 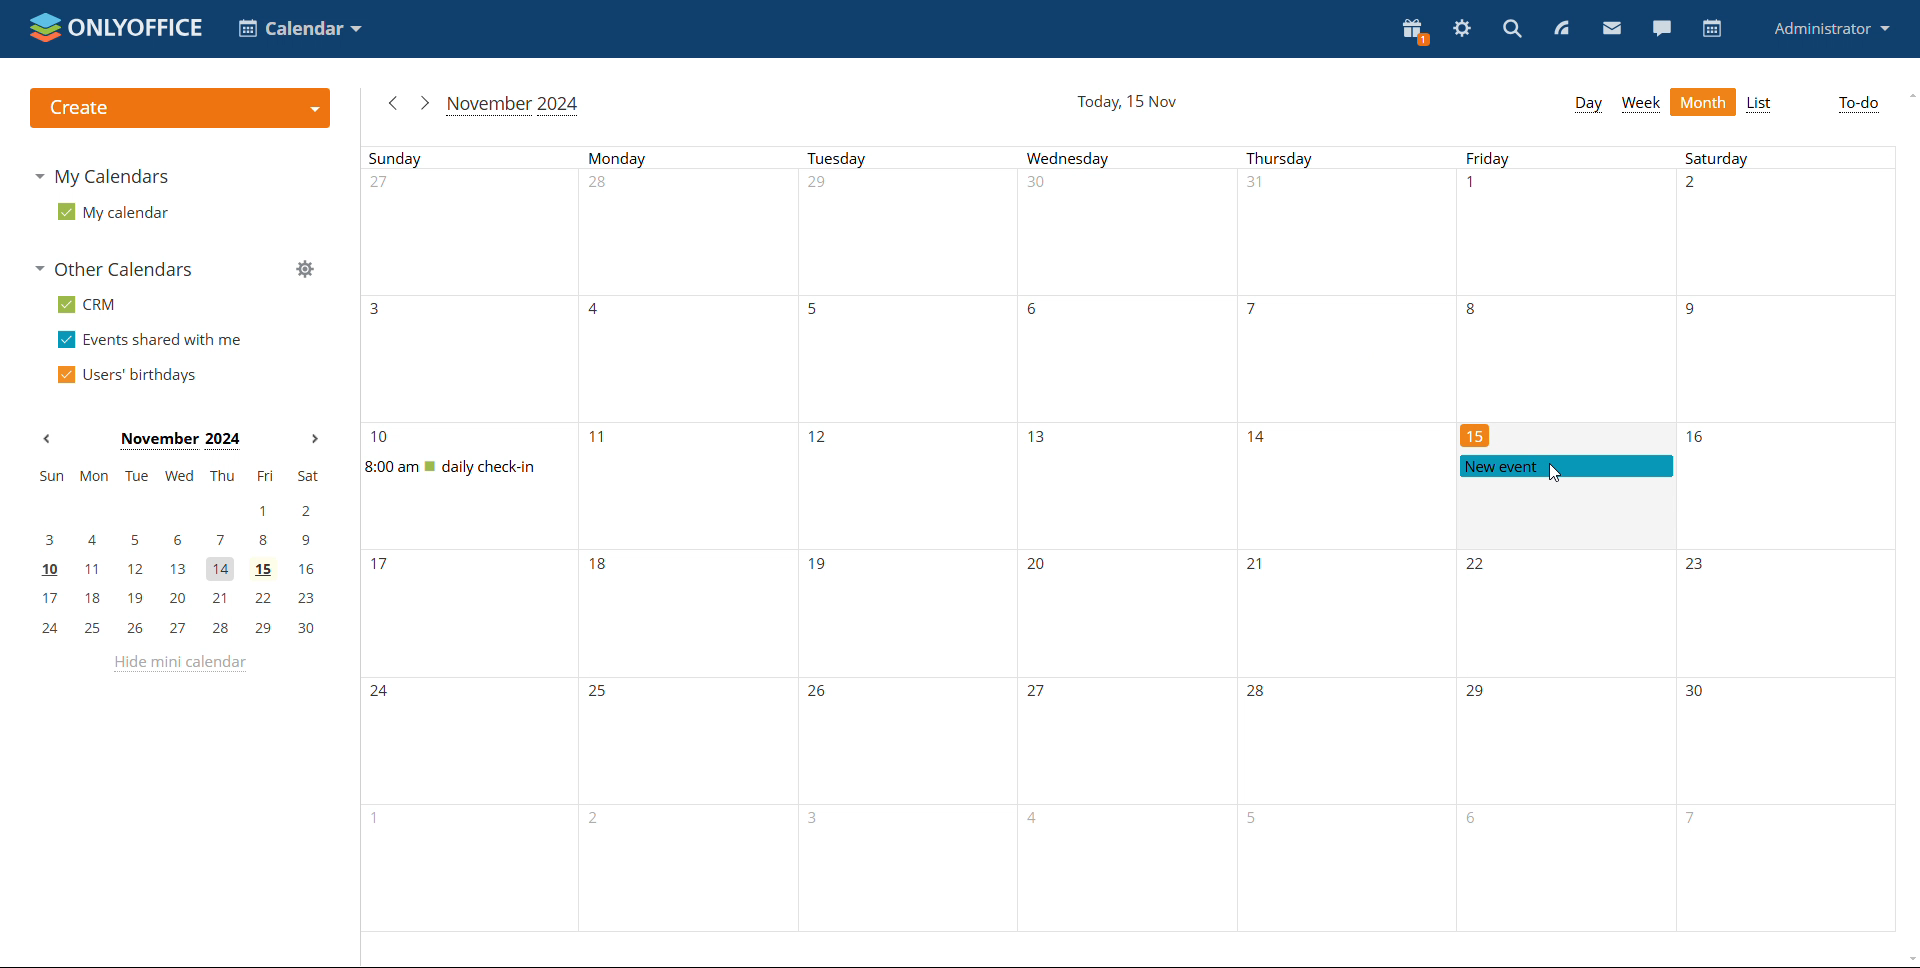 What do you see at coordinates (113, 212) in the screenshot?
I see `my calendar` at bounding box center [113, 212].